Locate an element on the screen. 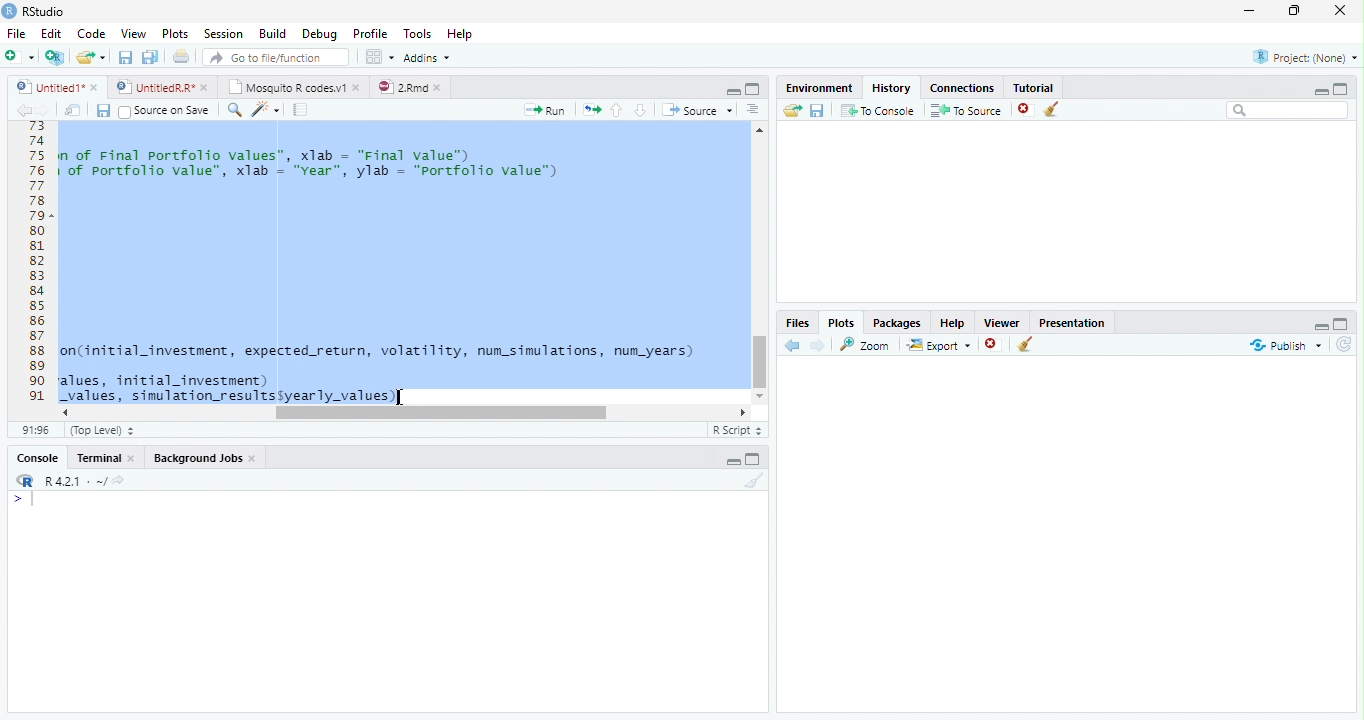  Plots is located at coordinates (174, 34).